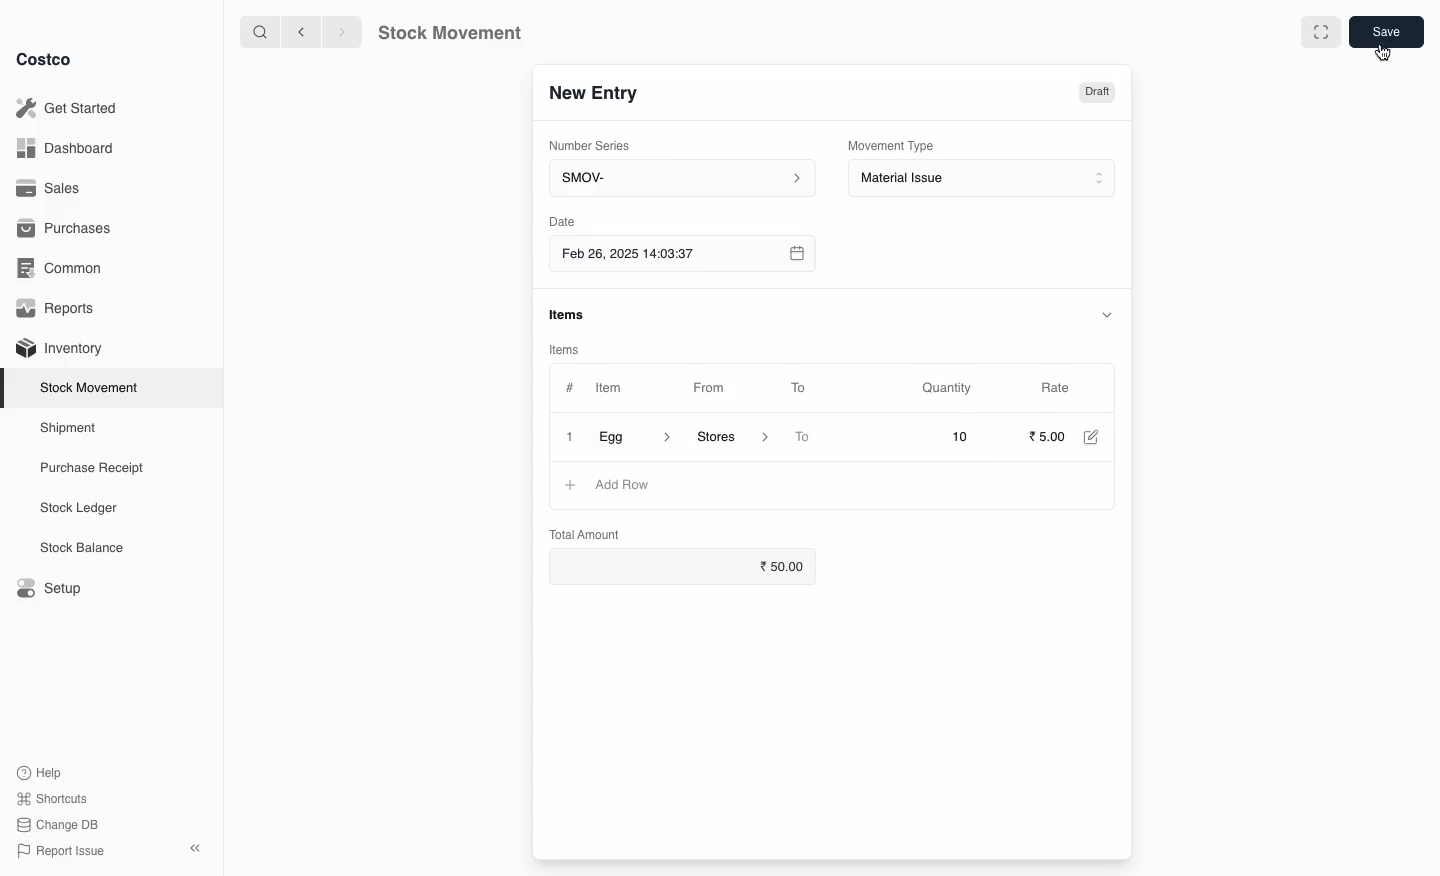 The image size is (1440, 876). Describe the element at coordinates (69, 429) in the screenshot. I see `Shipment` at that location.